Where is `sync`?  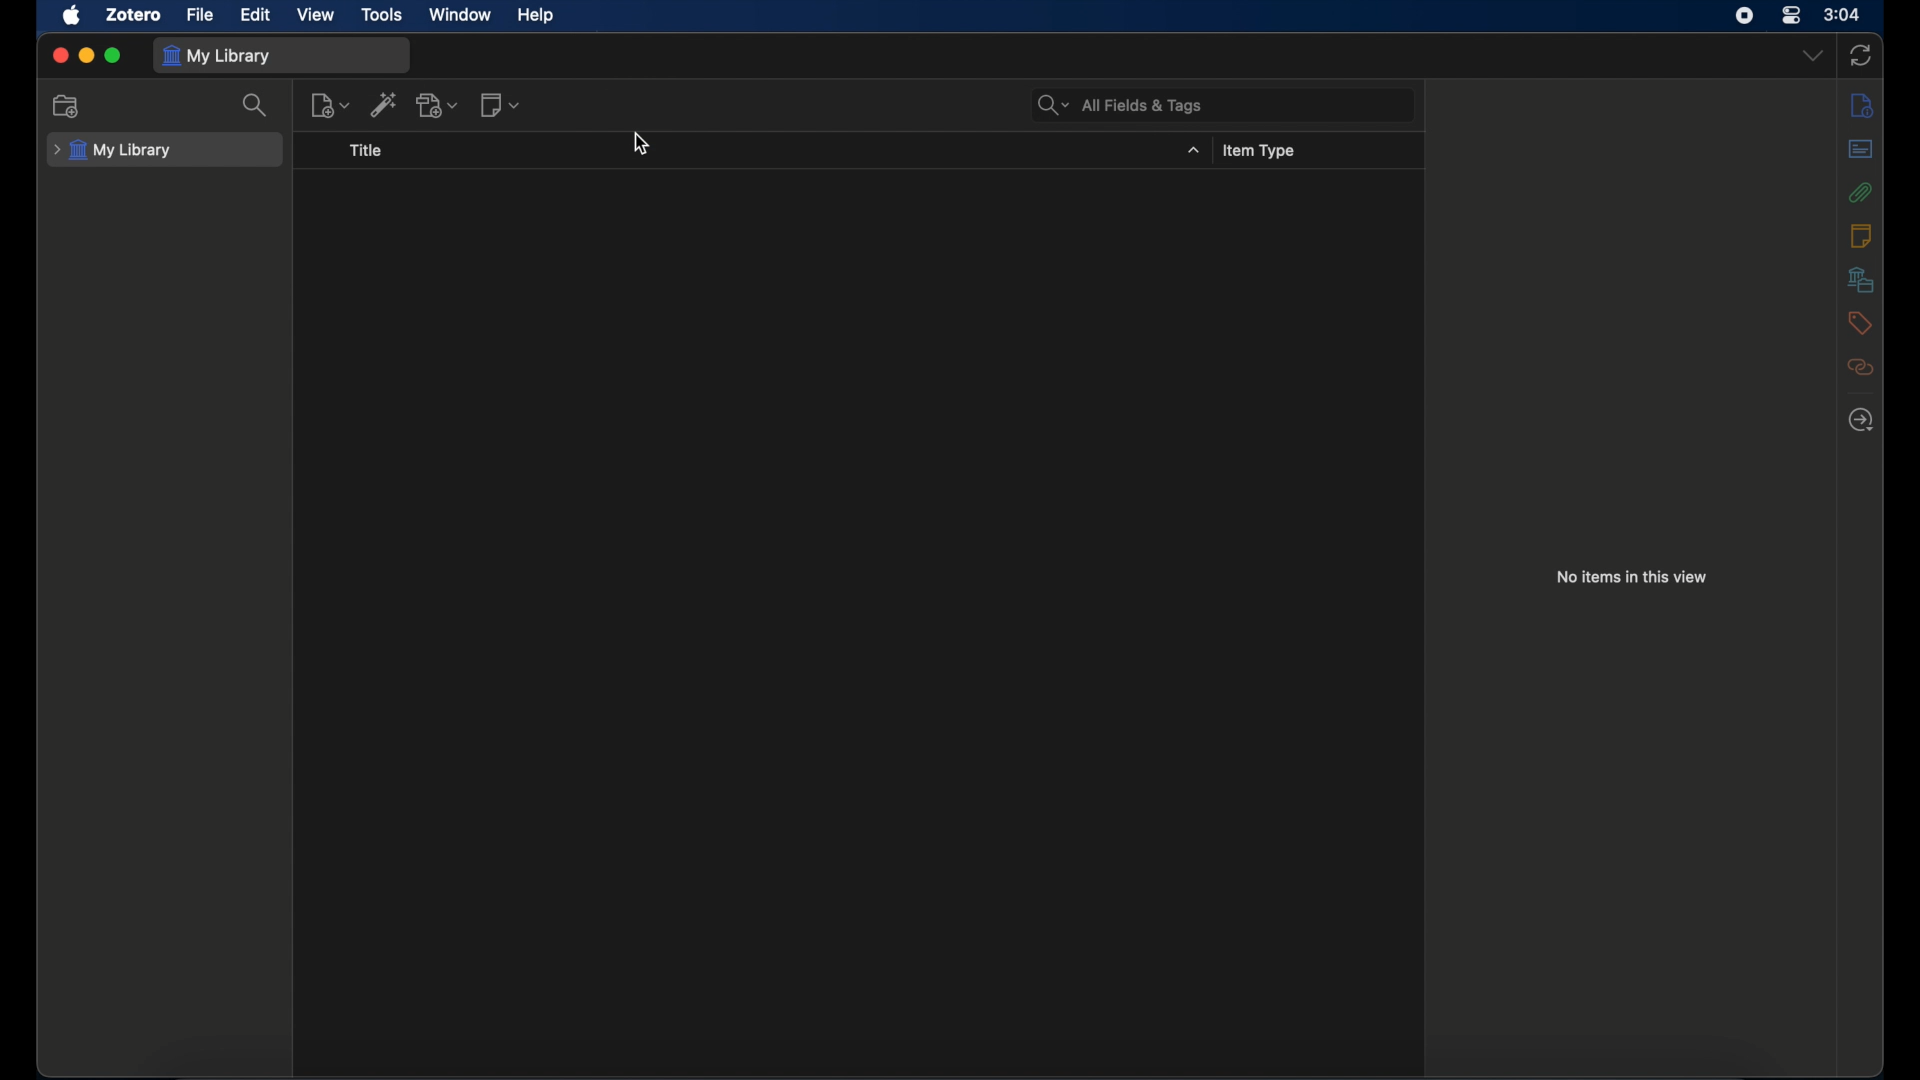
sync is located at coordinates (1861, 55).